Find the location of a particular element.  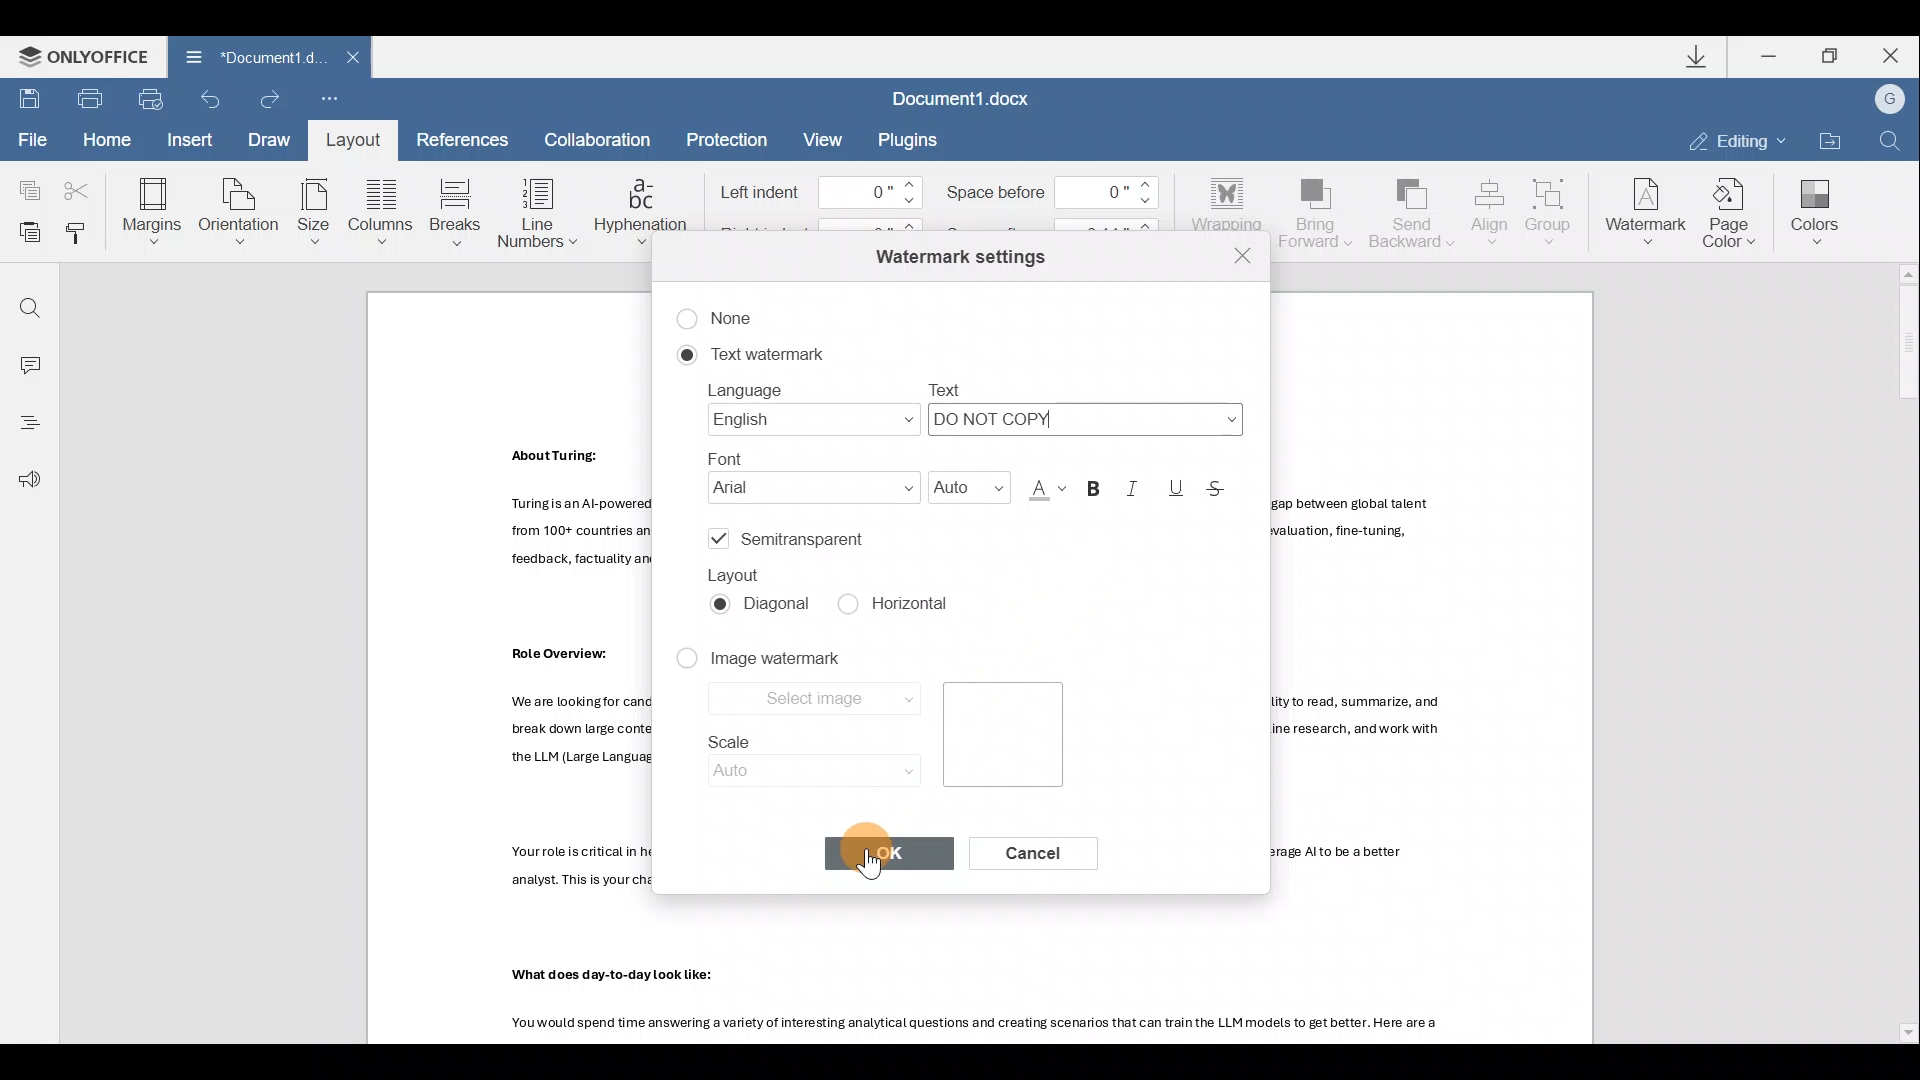

Minimize is located at coordinates (1770, 56).